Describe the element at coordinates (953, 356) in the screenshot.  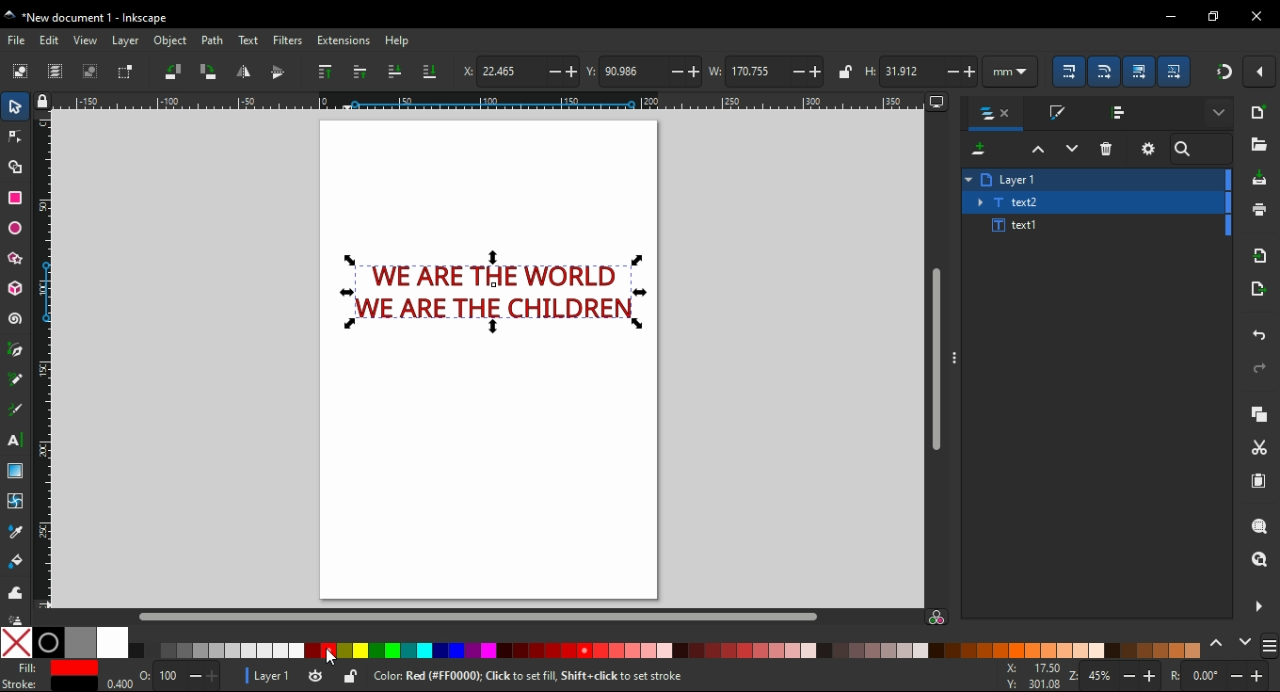
I see `more options` at that location.